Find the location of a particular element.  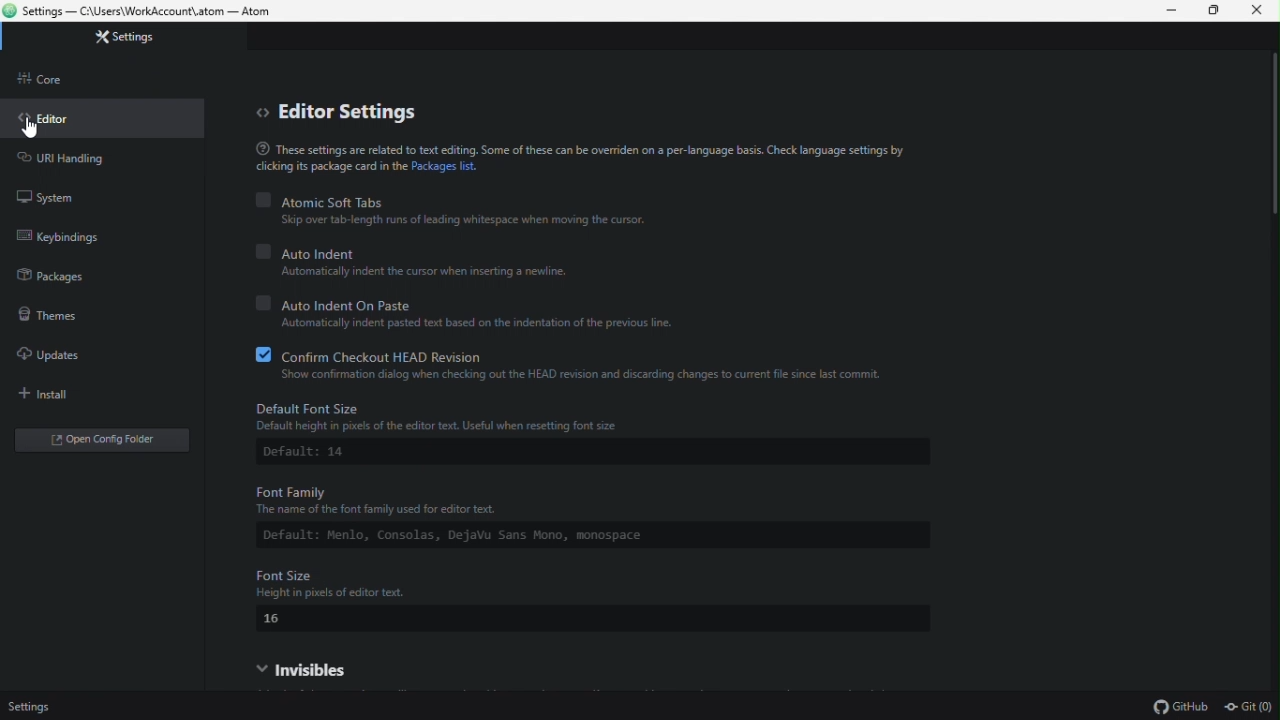

Default: 14 is located at coordinates (320, 453).